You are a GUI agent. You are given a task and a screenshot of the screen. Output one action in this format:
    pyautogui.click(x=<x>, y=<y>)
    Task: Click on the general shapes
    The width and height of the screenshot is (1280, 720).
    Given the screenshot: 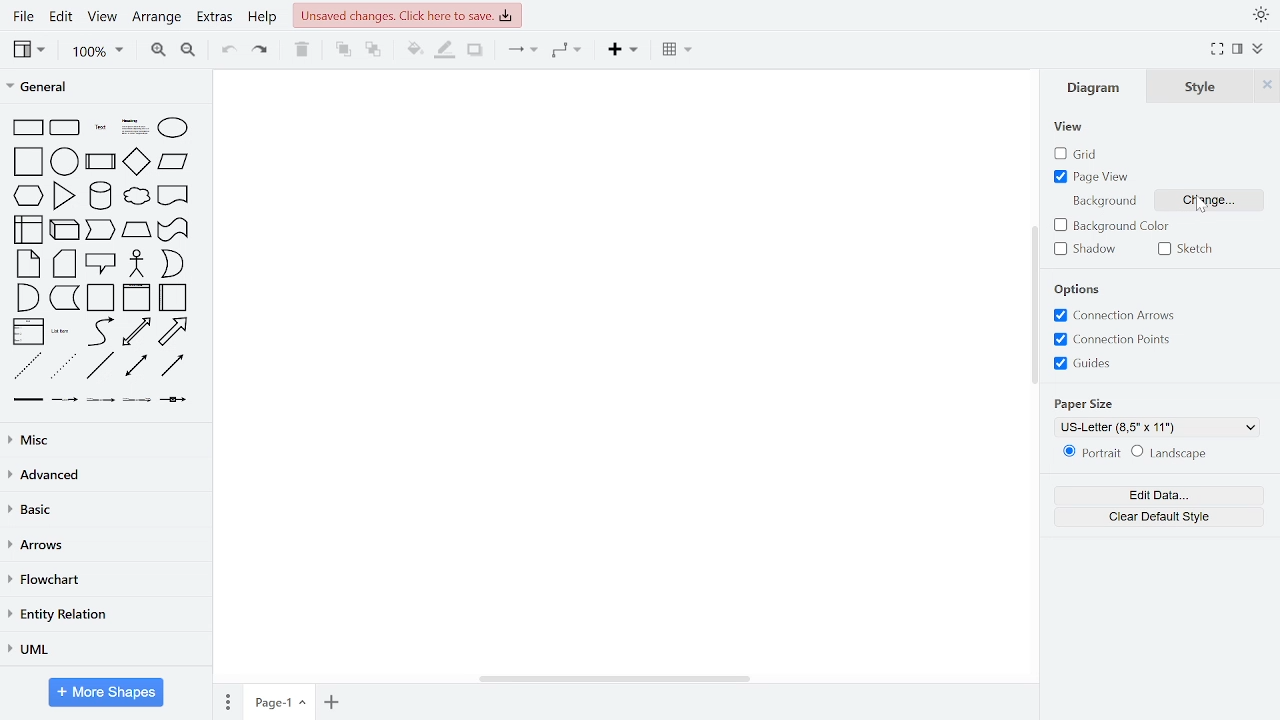 What is the action you would take?
    pyautogui.click(x=172, y=332)
    